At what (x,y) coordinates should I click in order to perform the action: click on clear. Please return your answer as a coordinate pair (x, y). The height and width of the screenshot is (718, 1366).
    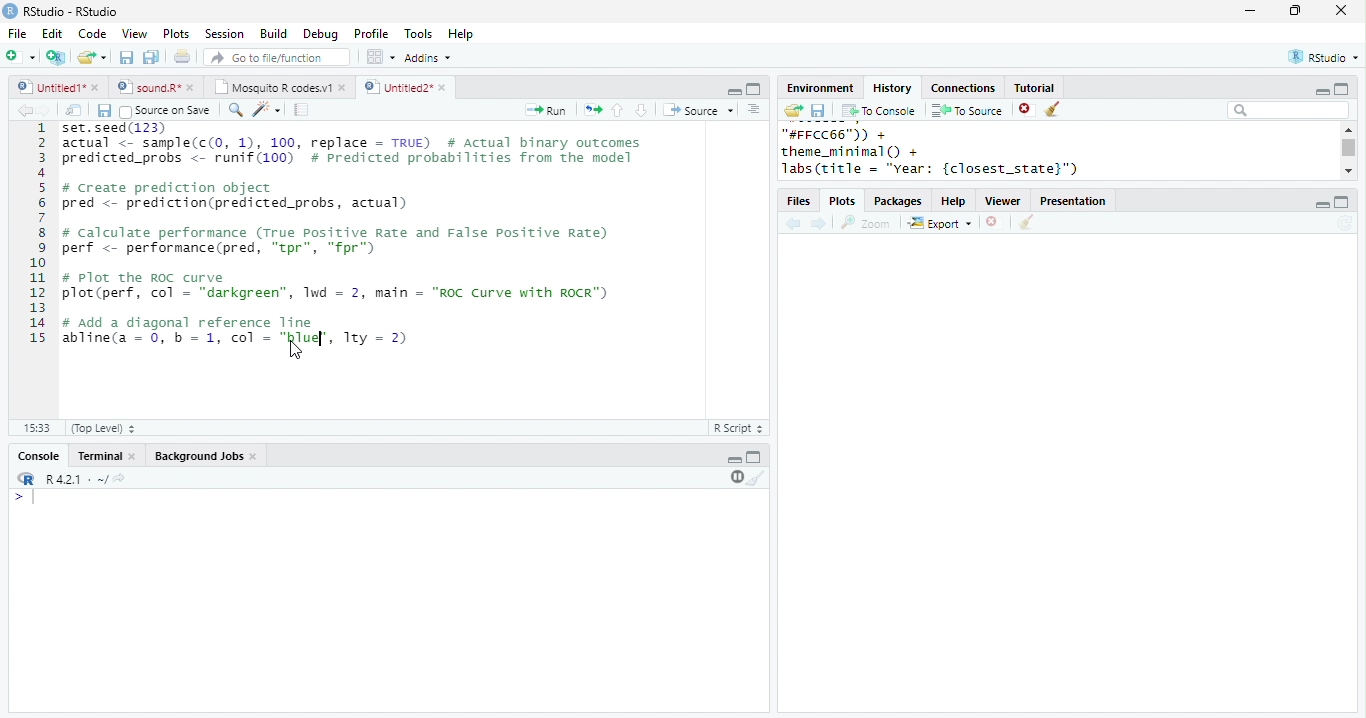
    Looking at the image, I should click on (757, 477).